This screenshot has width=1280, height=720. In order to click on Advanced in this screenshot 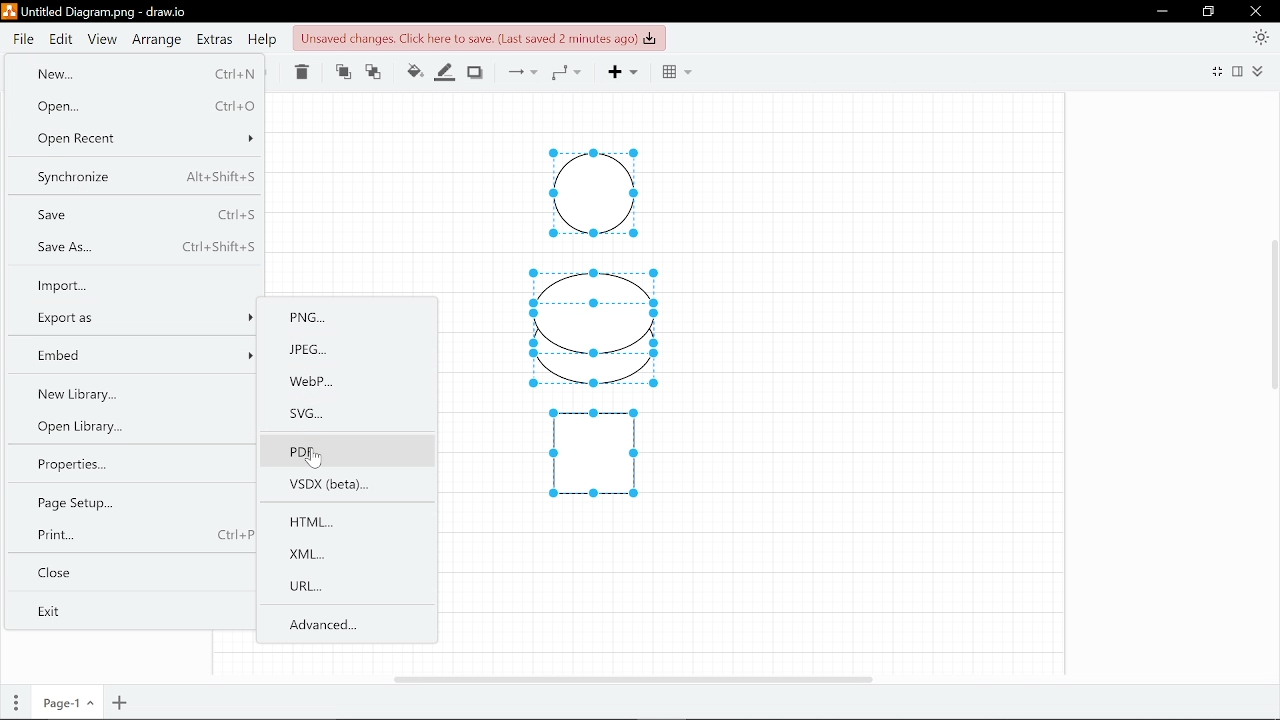, I will do `click(334, 625)`.